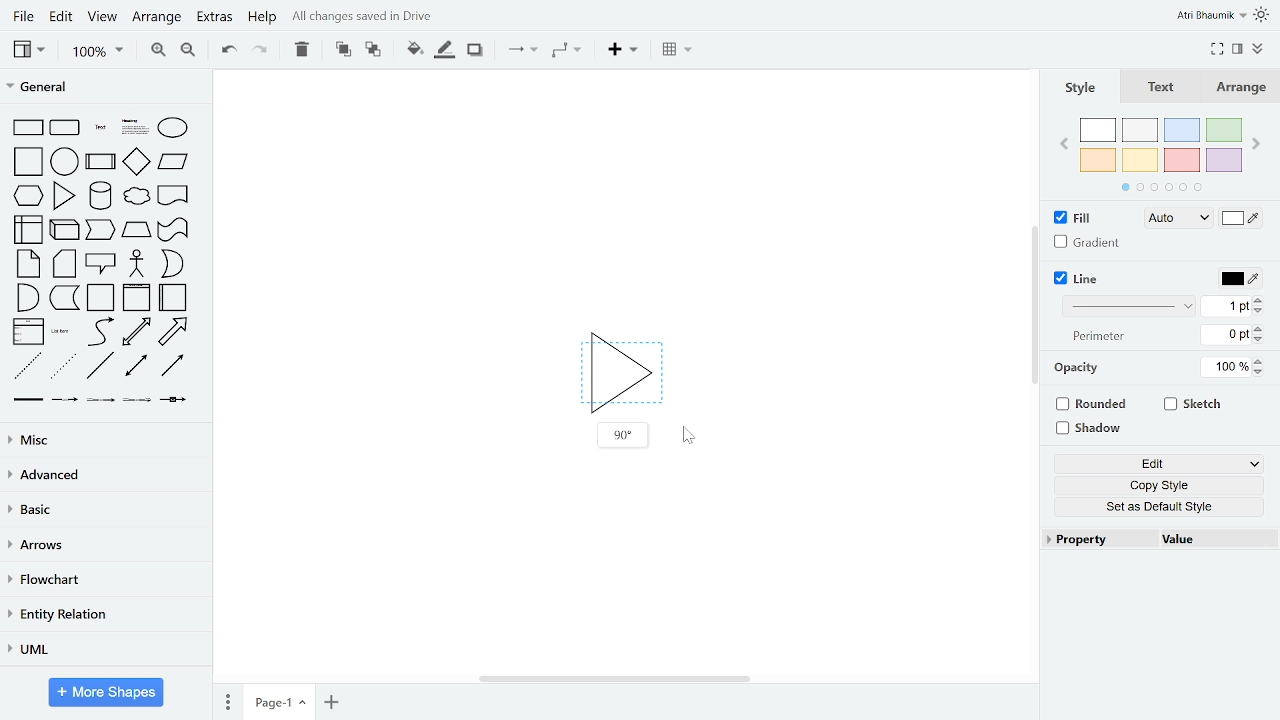 The height and width of the screenshot is (720, 1280). Describe the element at coordinates (1209, 539) in the screenshot. I see `value` at that location.